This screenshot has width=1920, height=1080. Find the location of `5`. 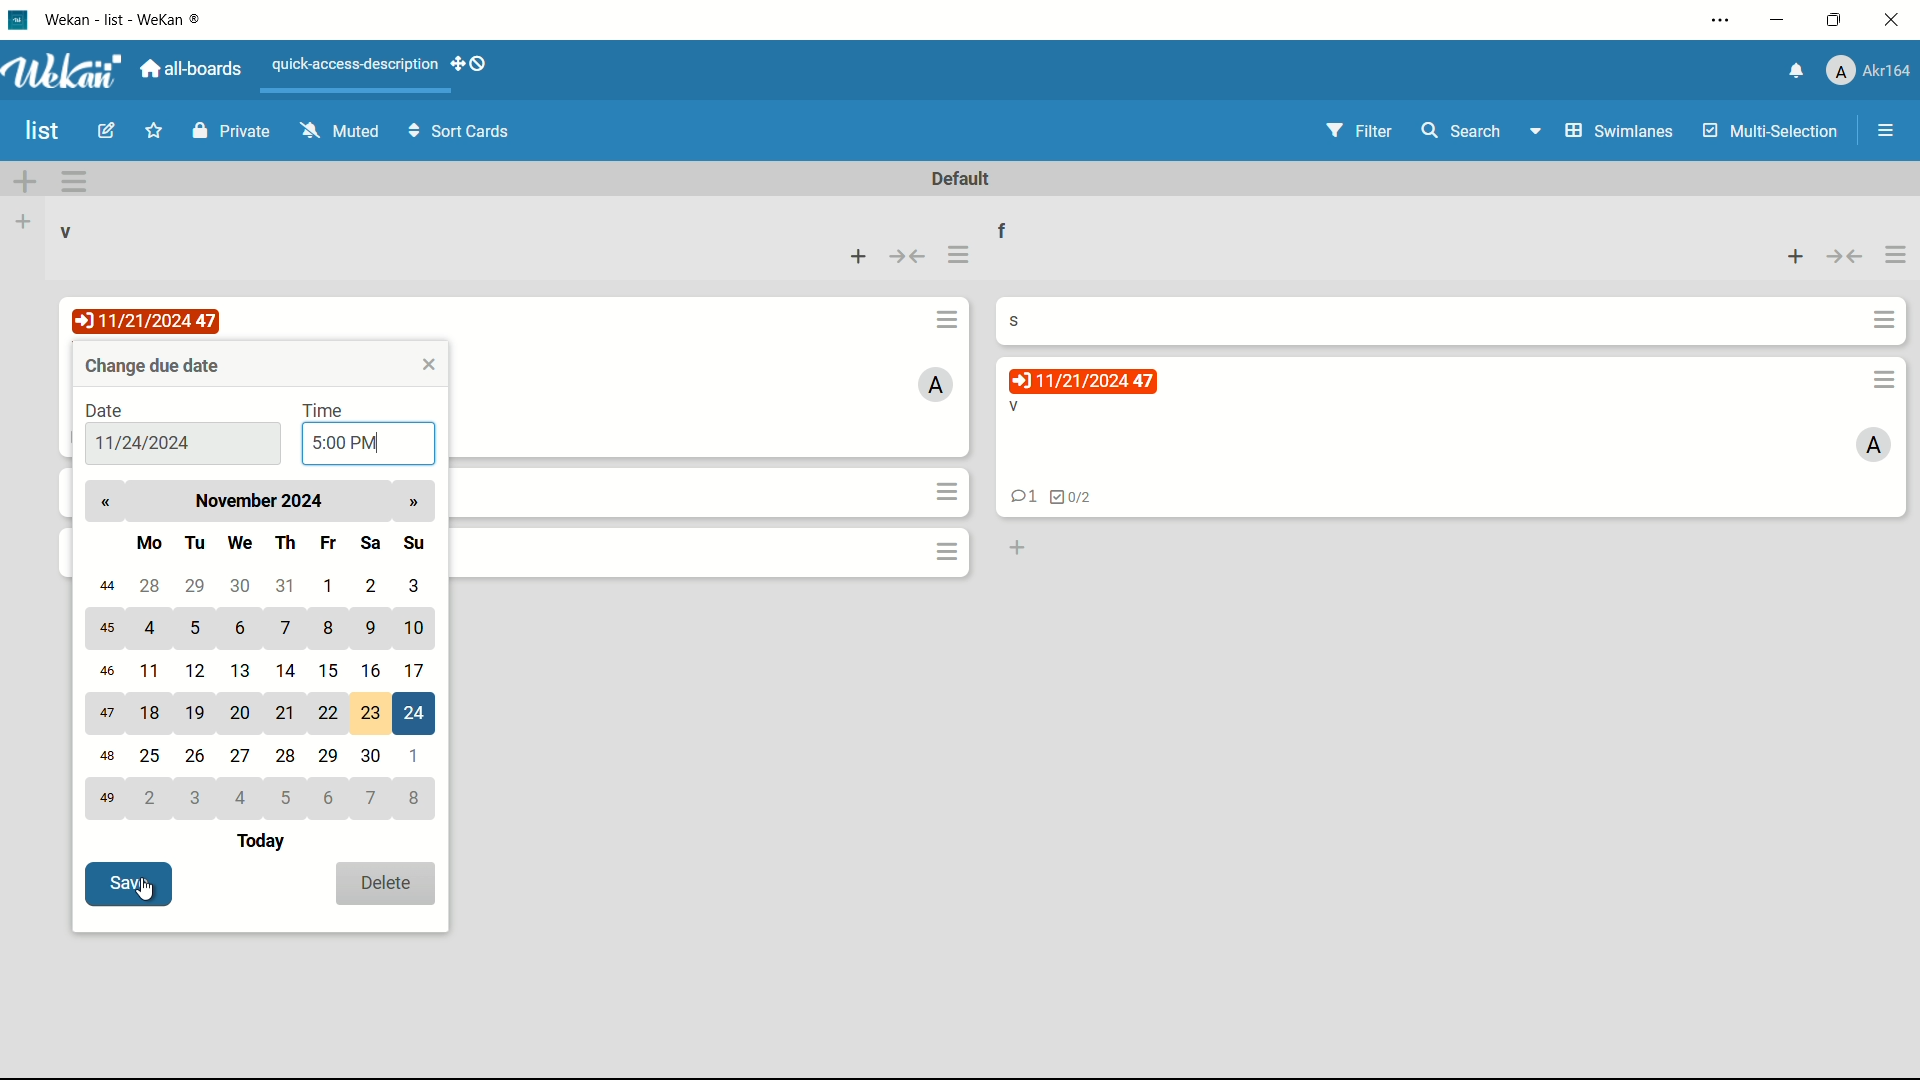

5 is located at coordinates (195, 628).